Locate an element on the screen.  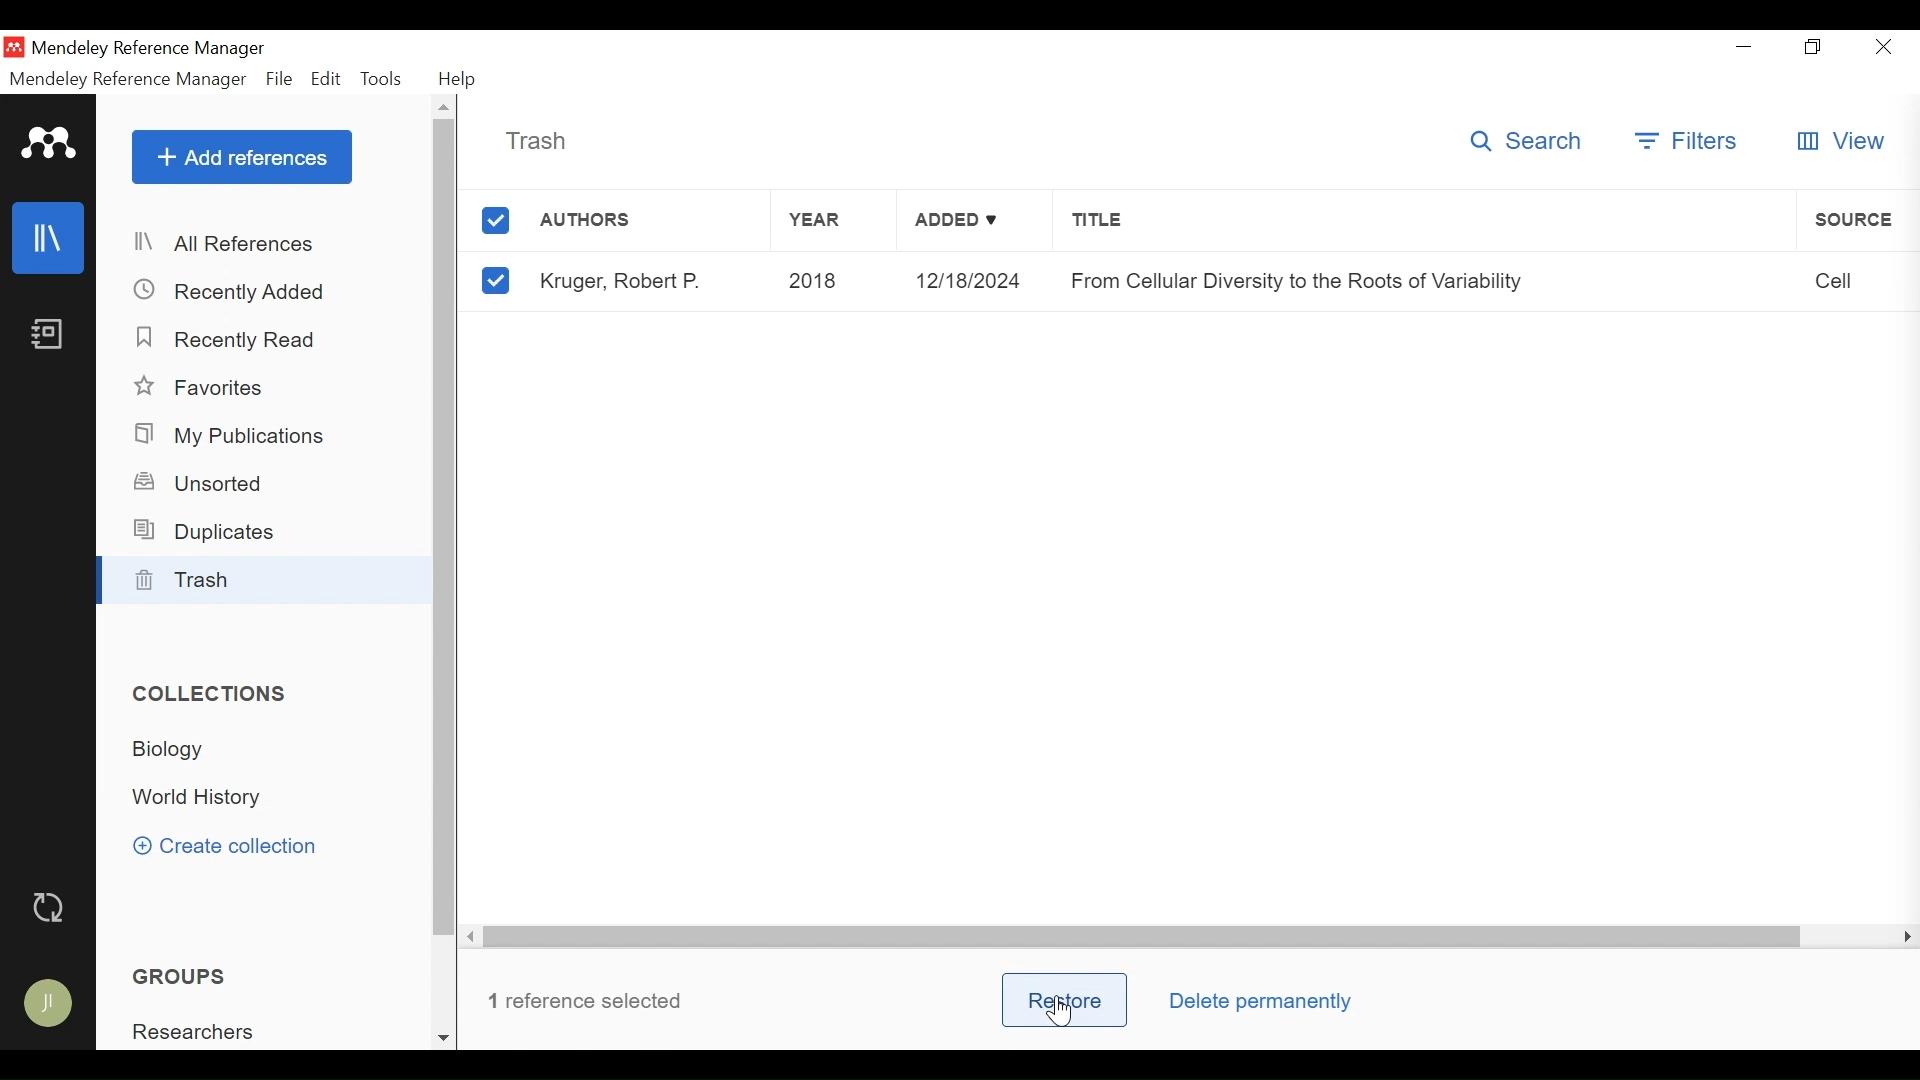
Search is located at coordinates (1527, 141).